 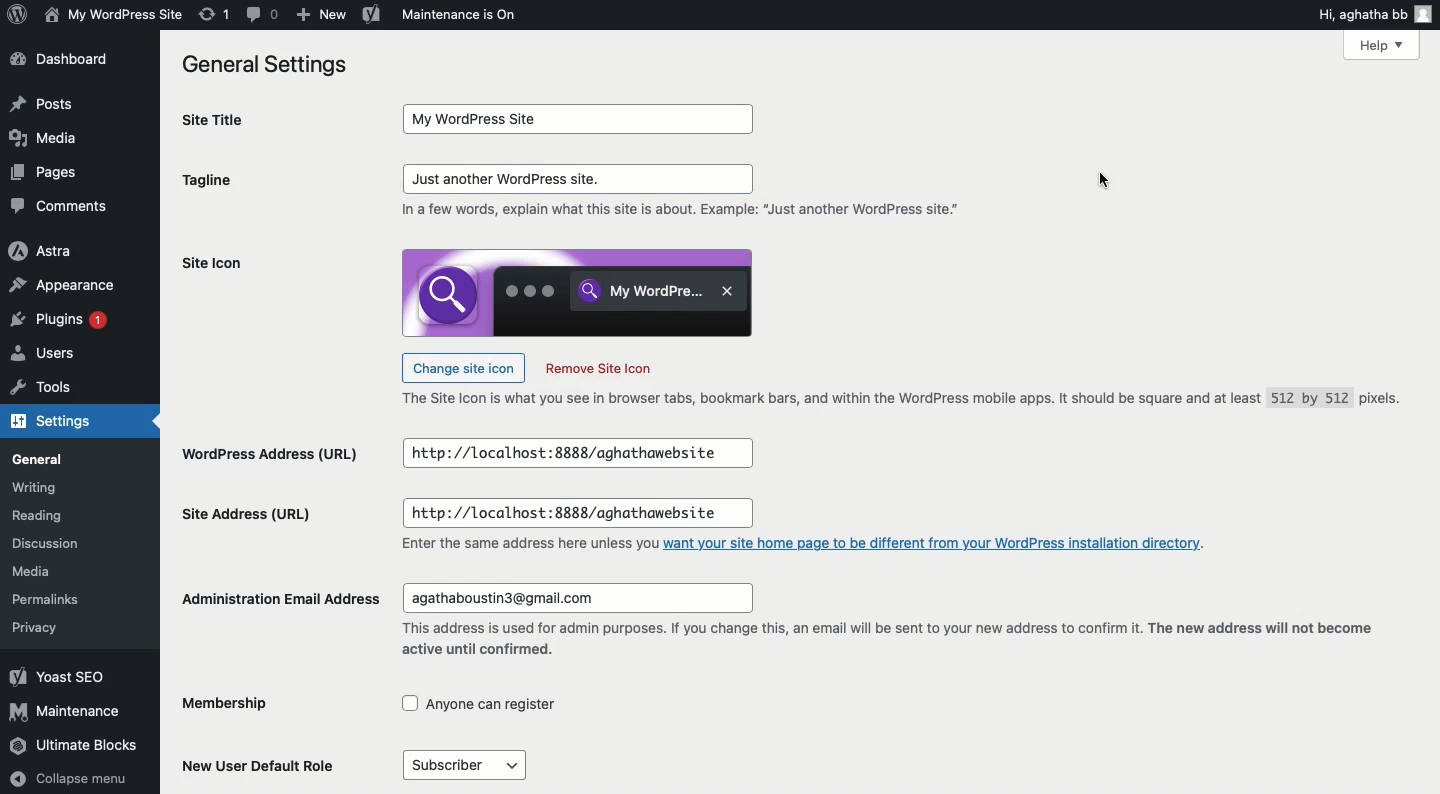 I want to click on Click, so click(x=580, y=179).